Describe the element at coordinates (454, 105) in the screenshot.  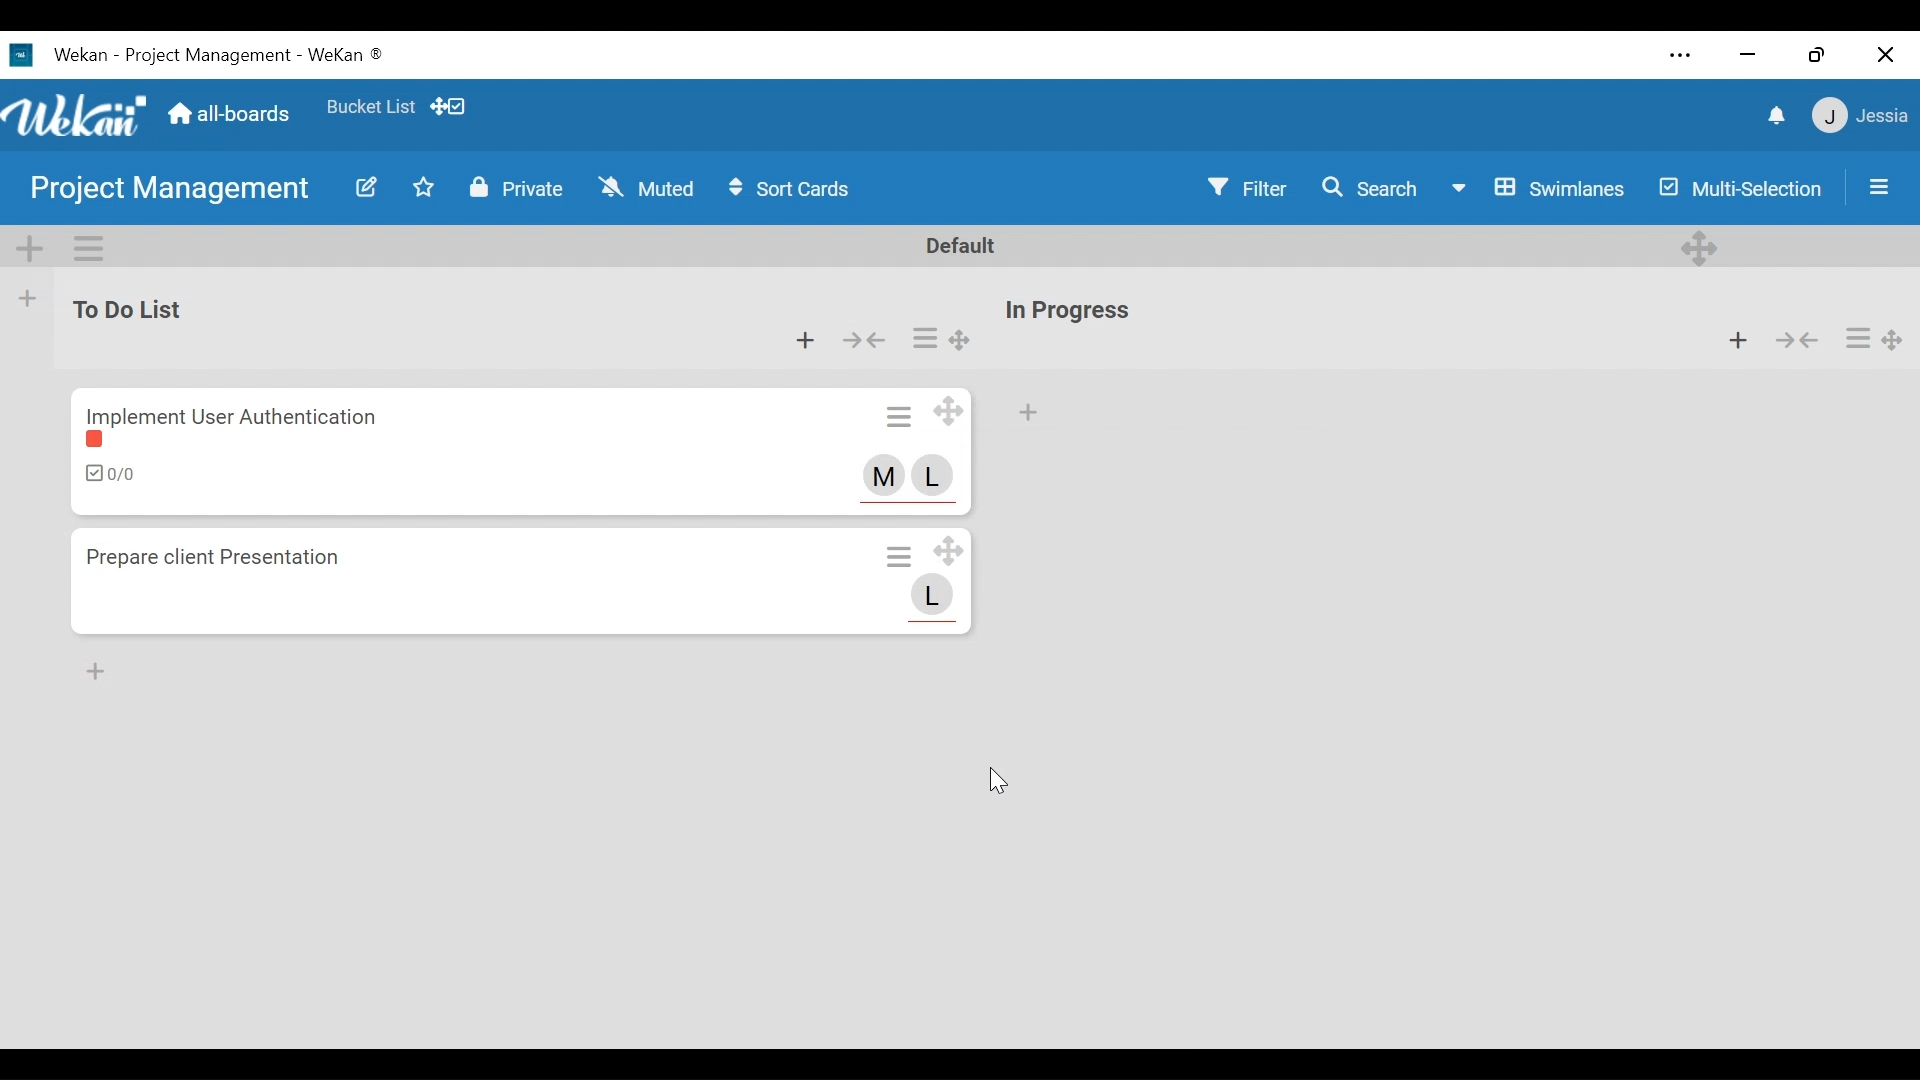
I see `Show desktop drag handles` at that location.